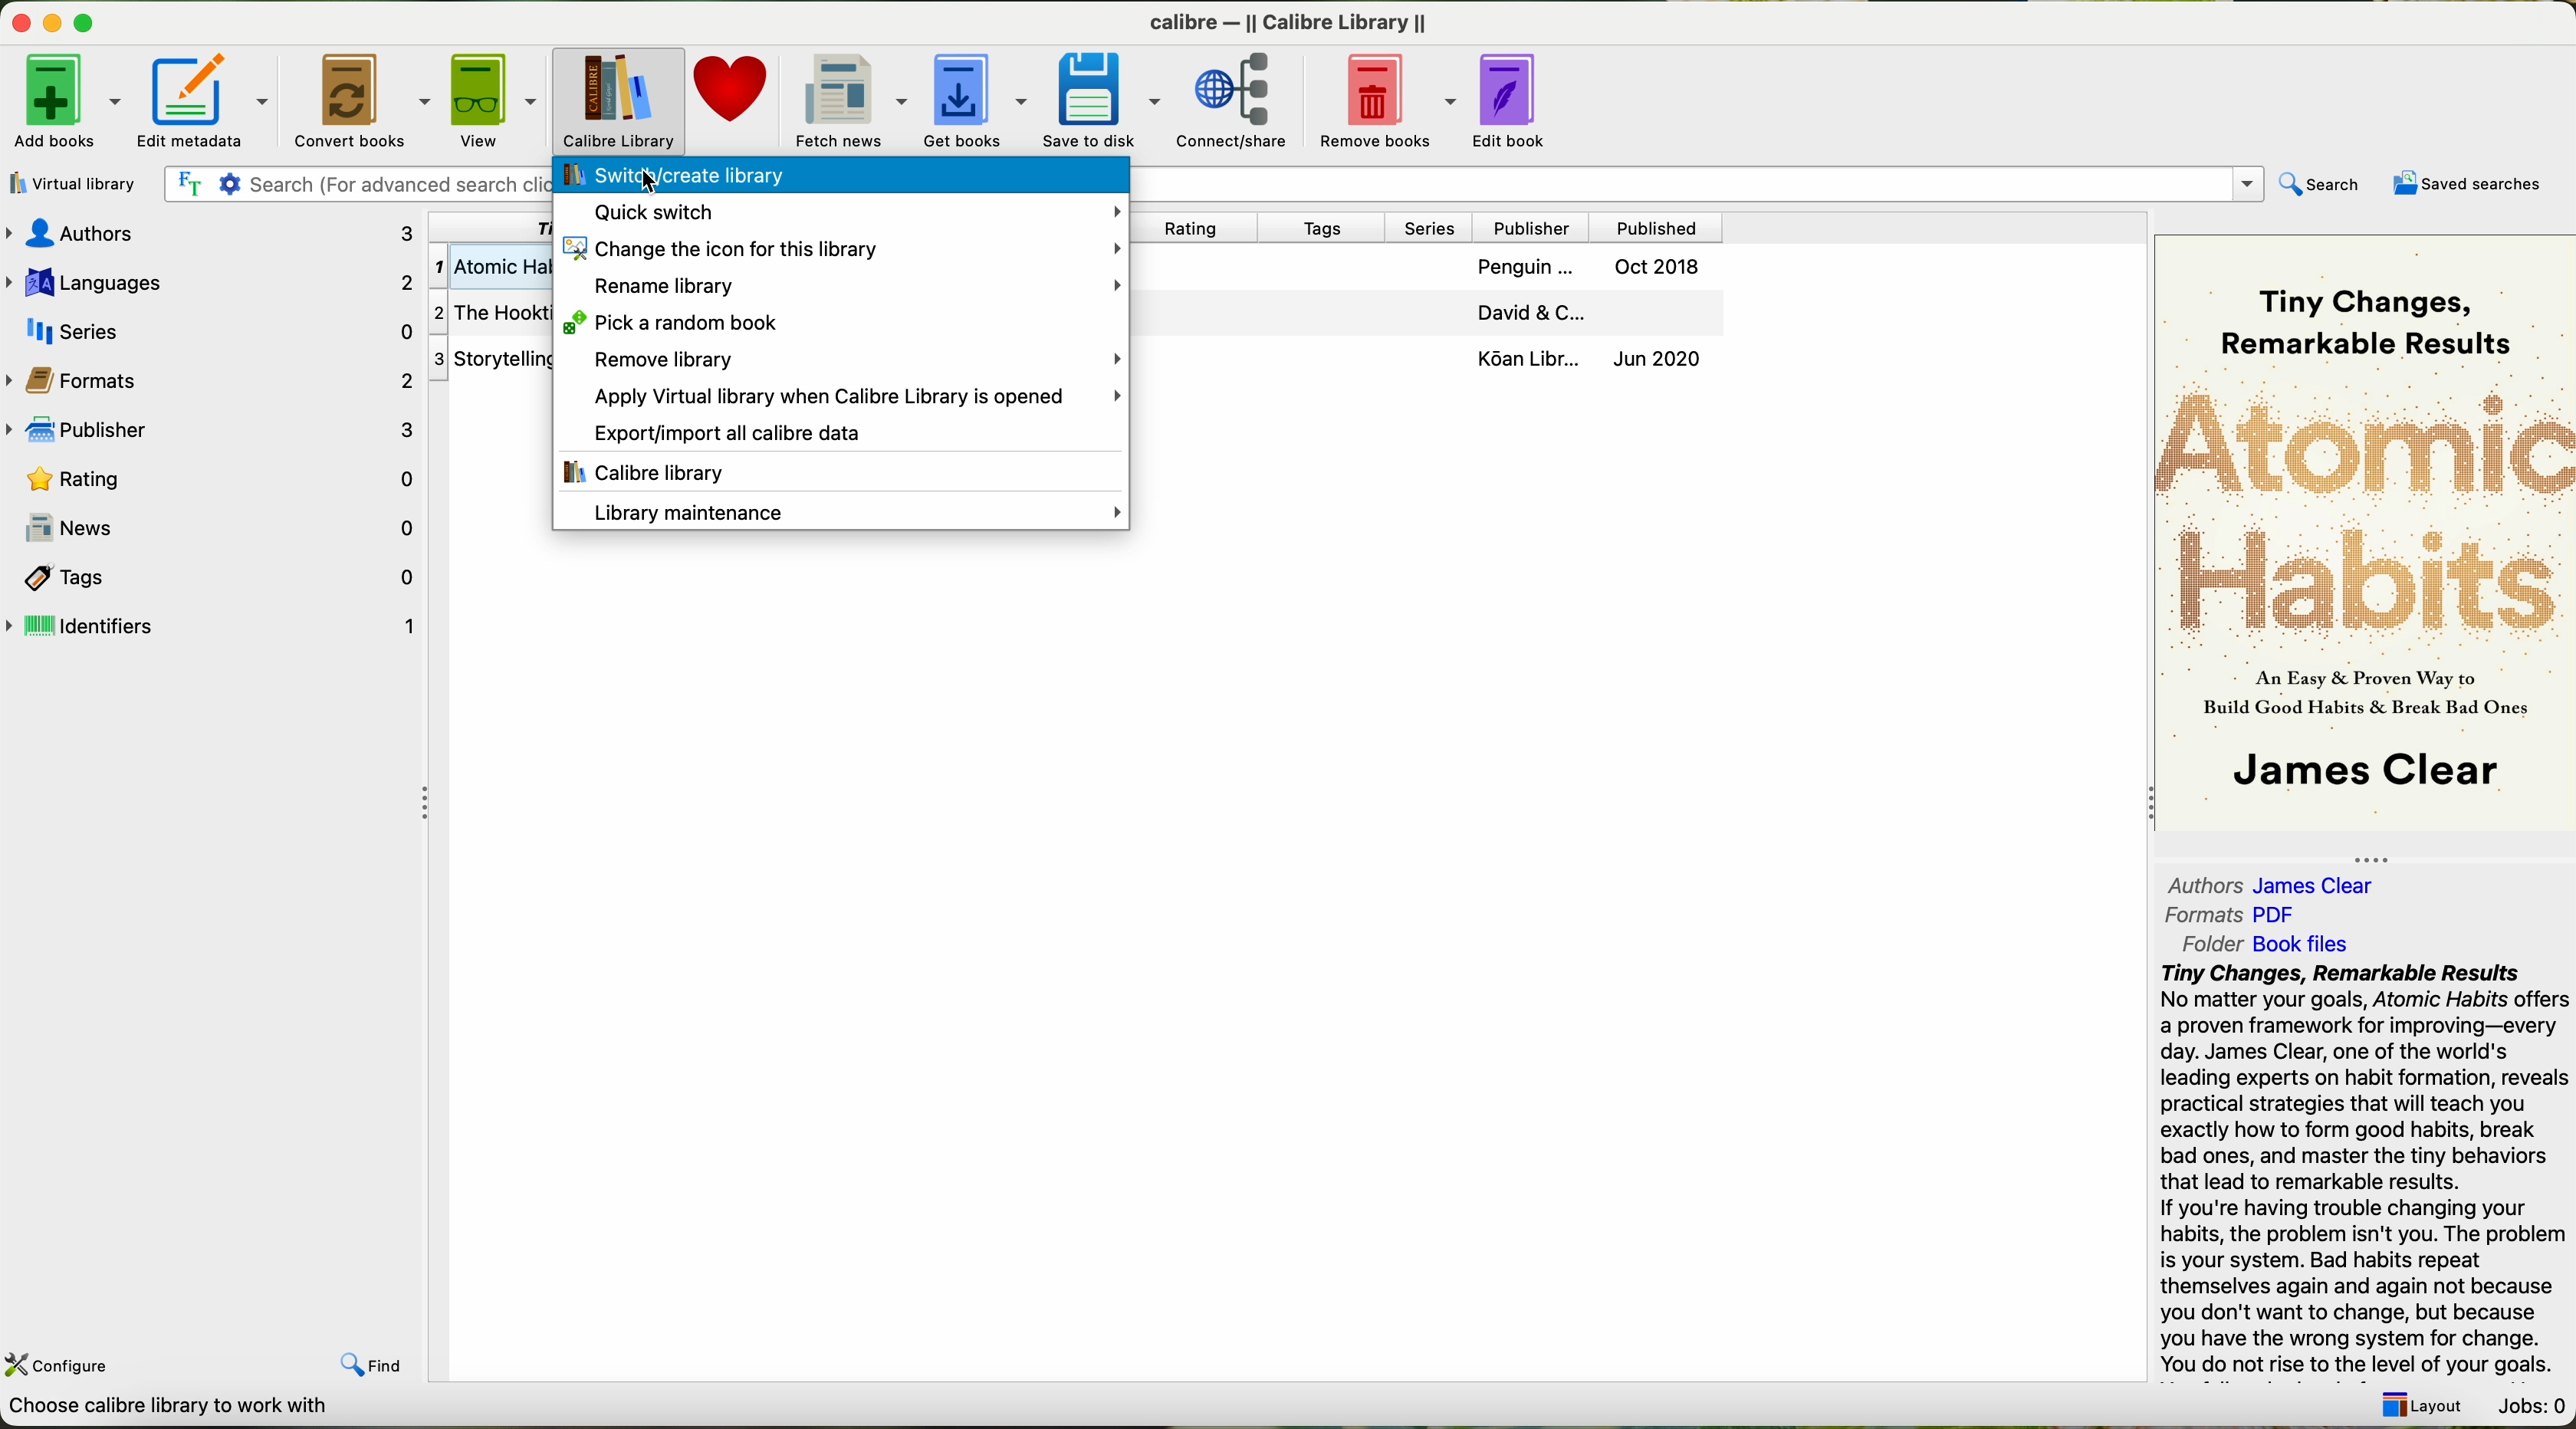 Image resolution: width=2576 pixels, height=1429 pixels. I want to click on remove library, so click(848, 361).